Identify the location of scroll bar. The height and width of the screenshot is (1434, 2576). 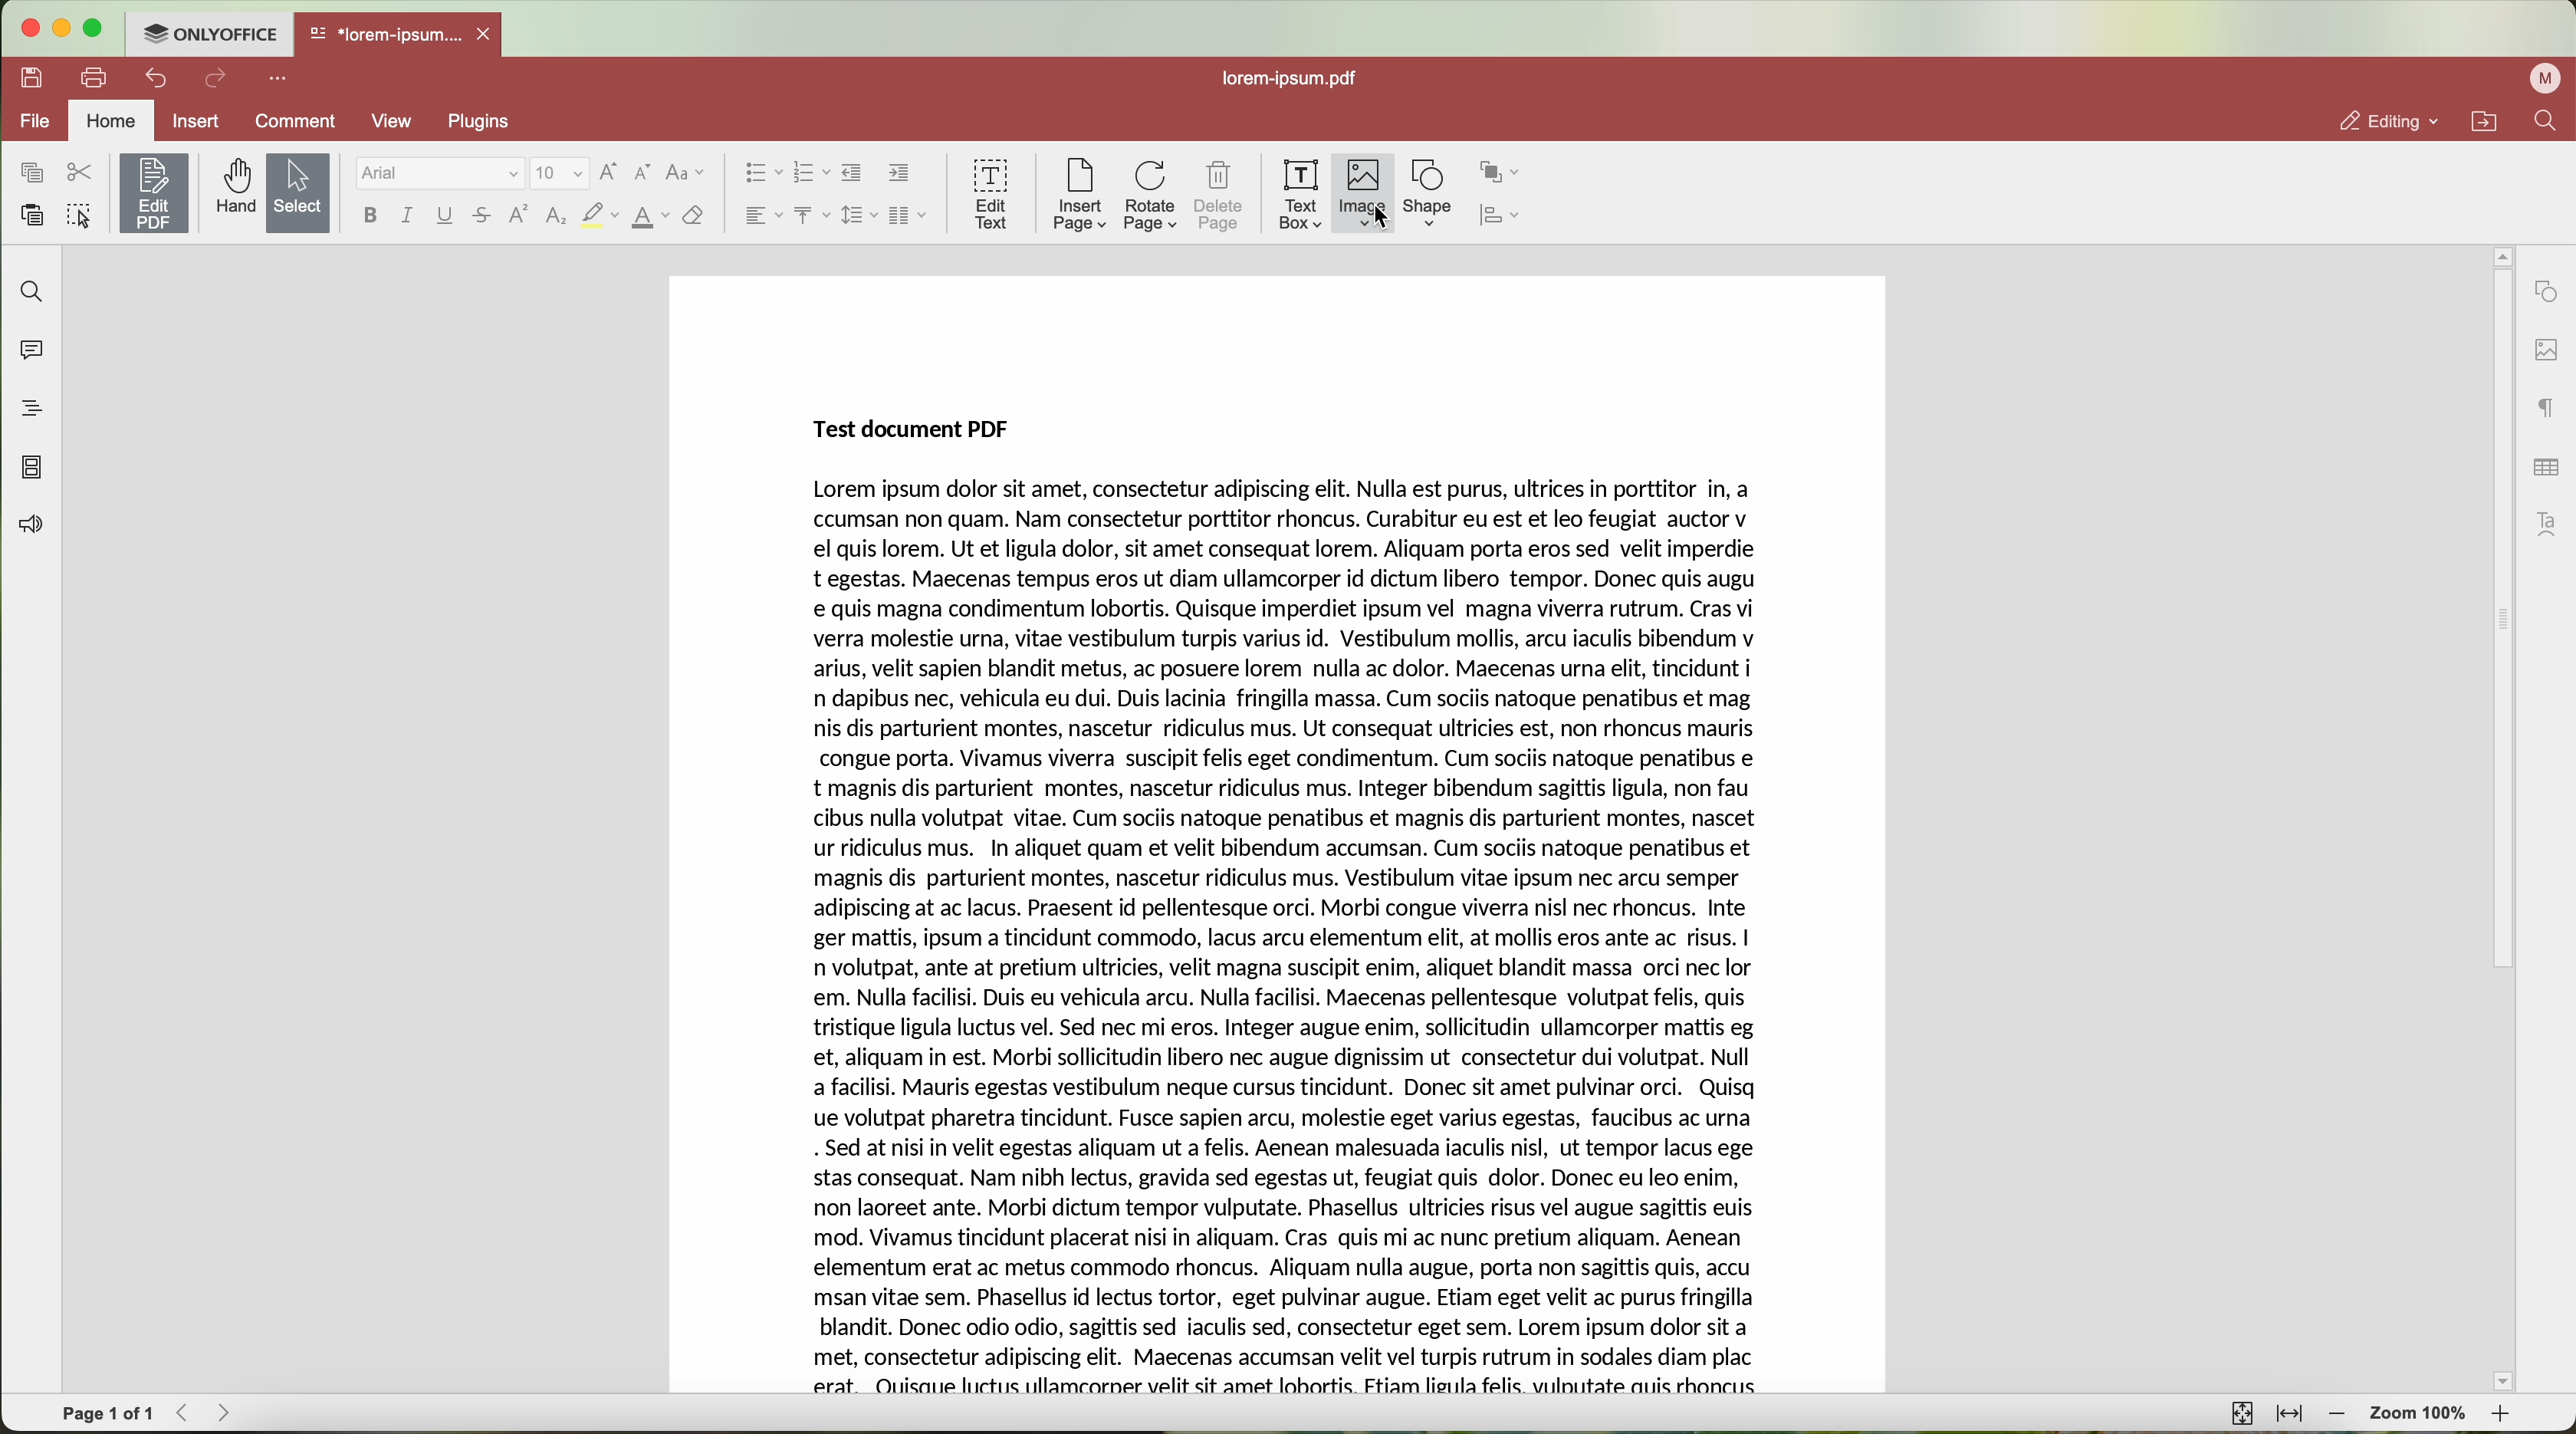
(2492, 819).